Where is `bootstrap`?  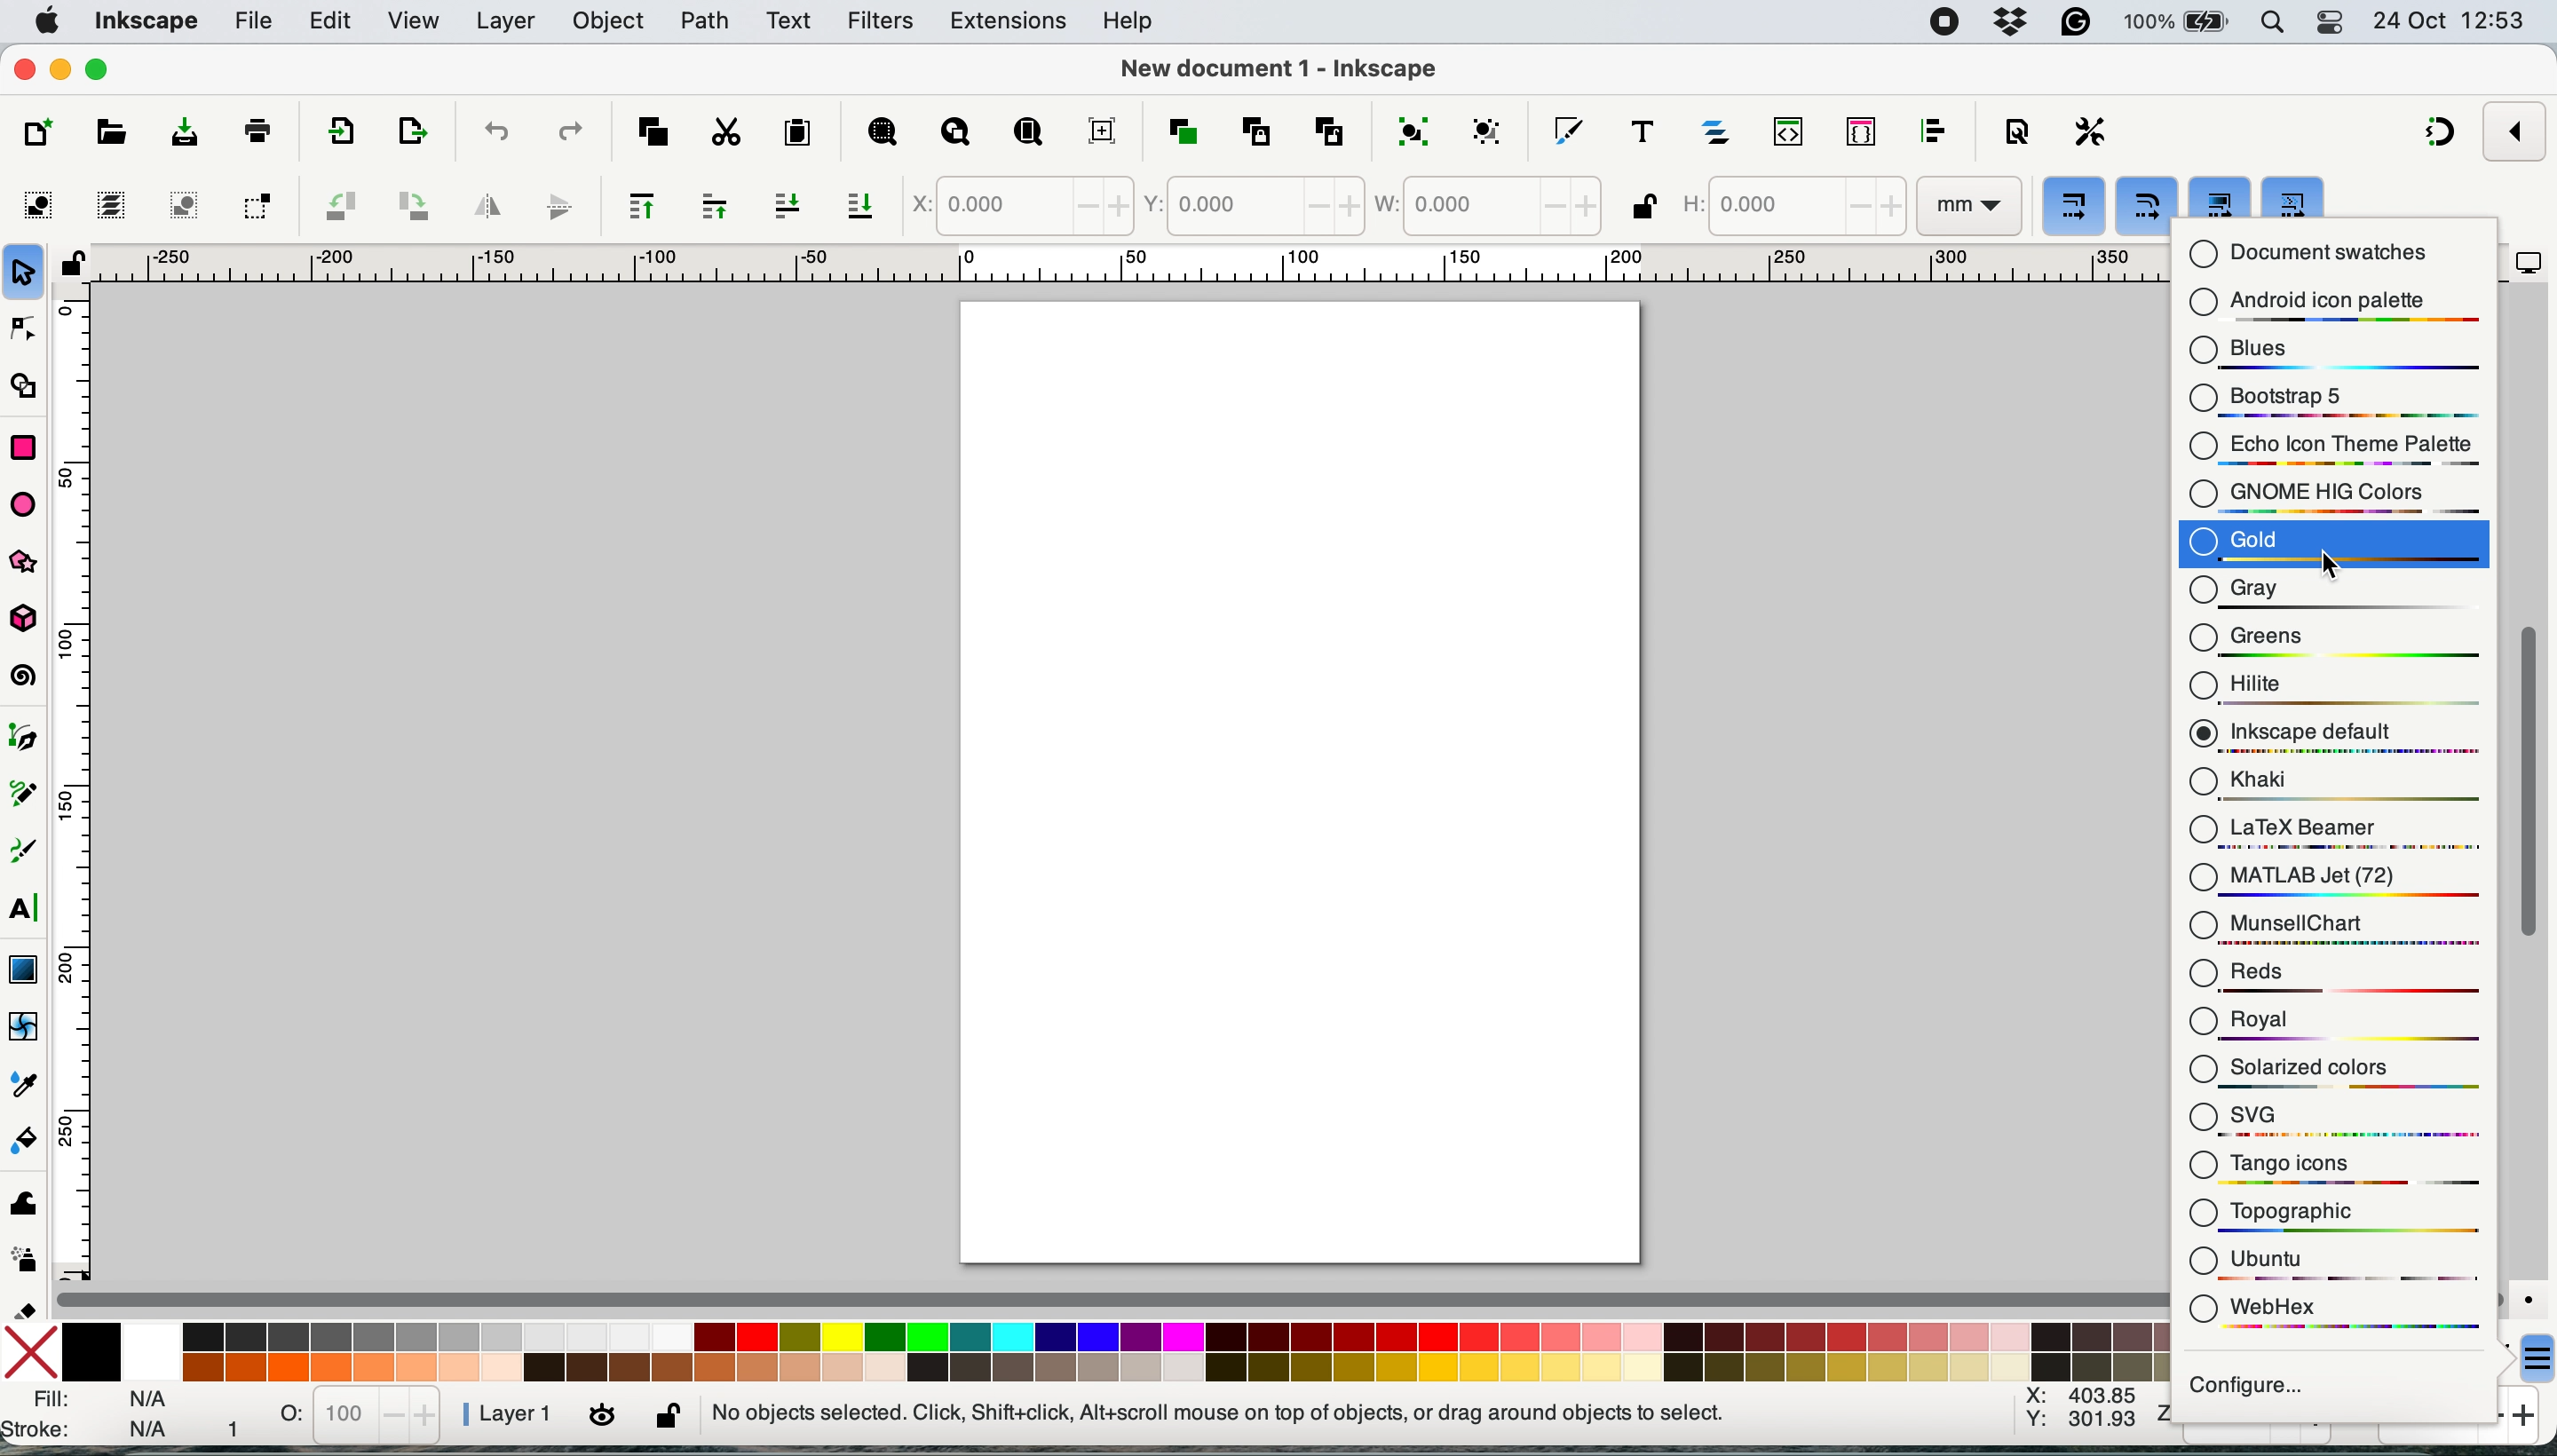
bootstrap is located at coordinates (2327, 398).